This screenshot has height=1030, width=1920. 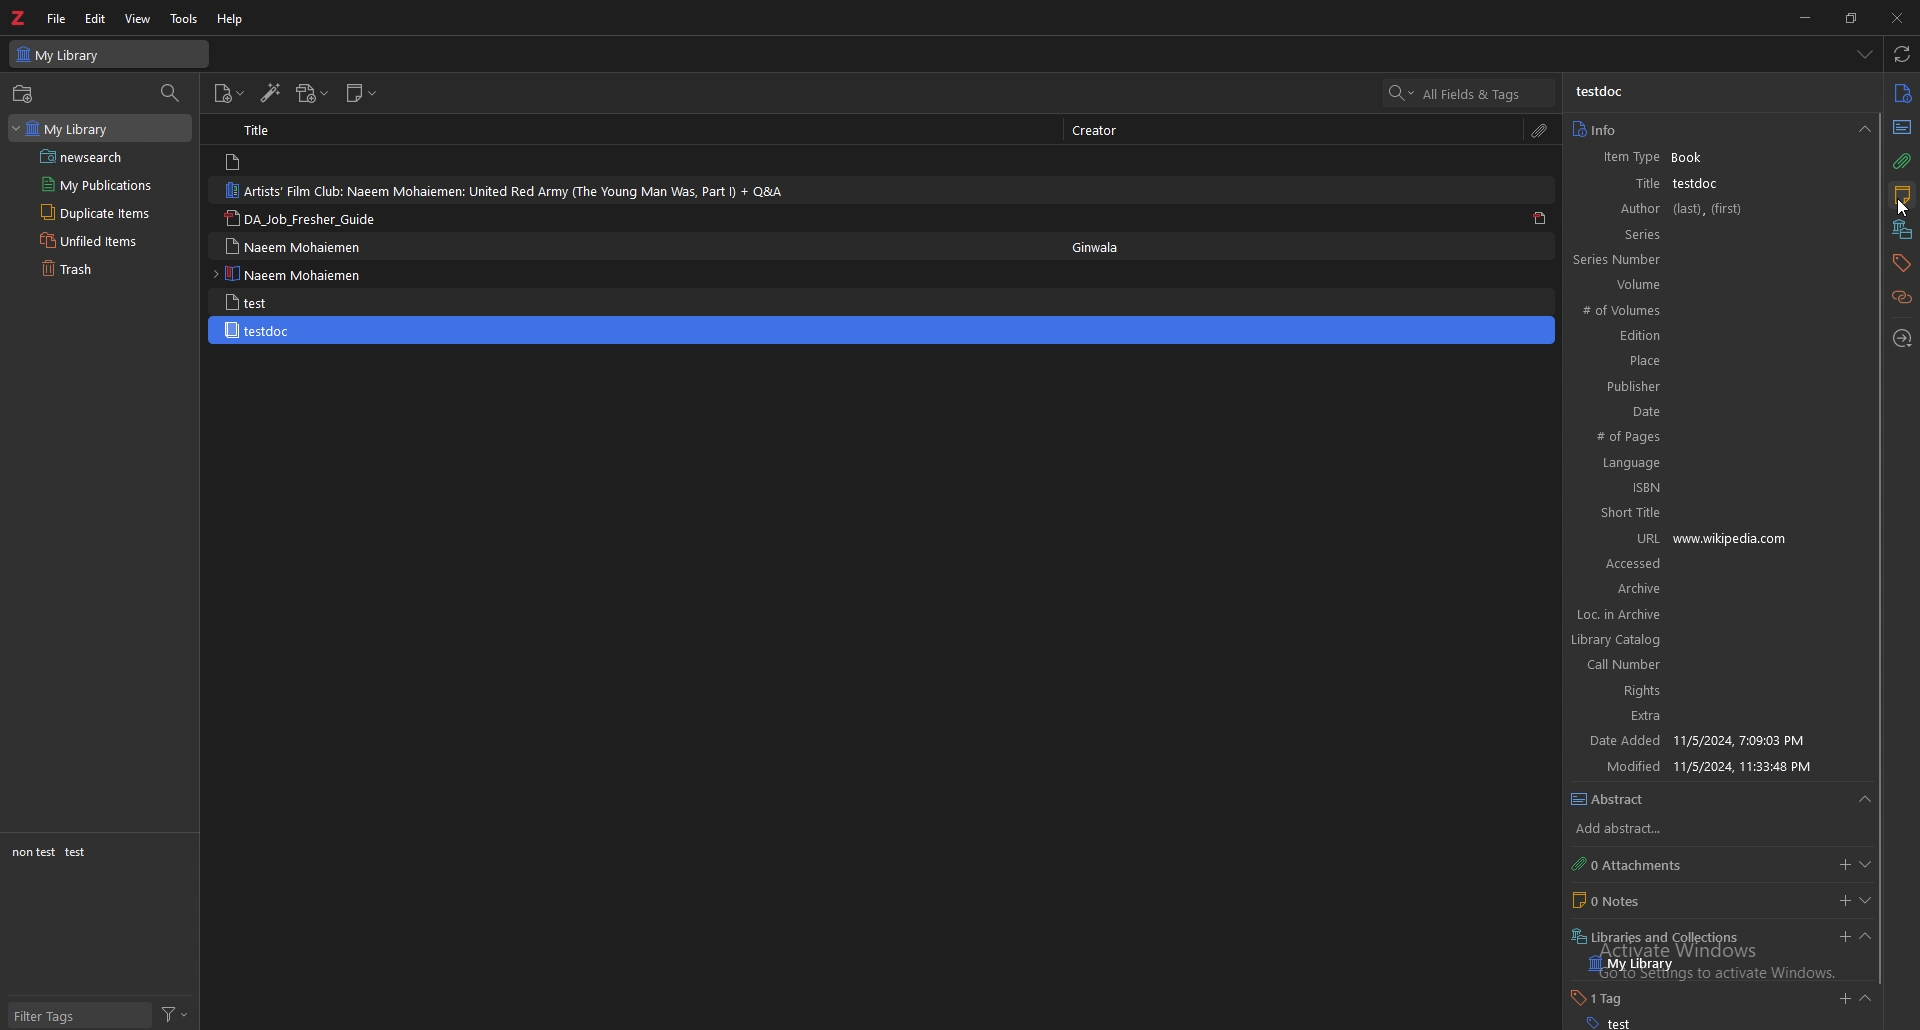 What do you see at coordinates (103, 213) in the screenshot?
I see `duplicate items` at bounding box center [103, 213].